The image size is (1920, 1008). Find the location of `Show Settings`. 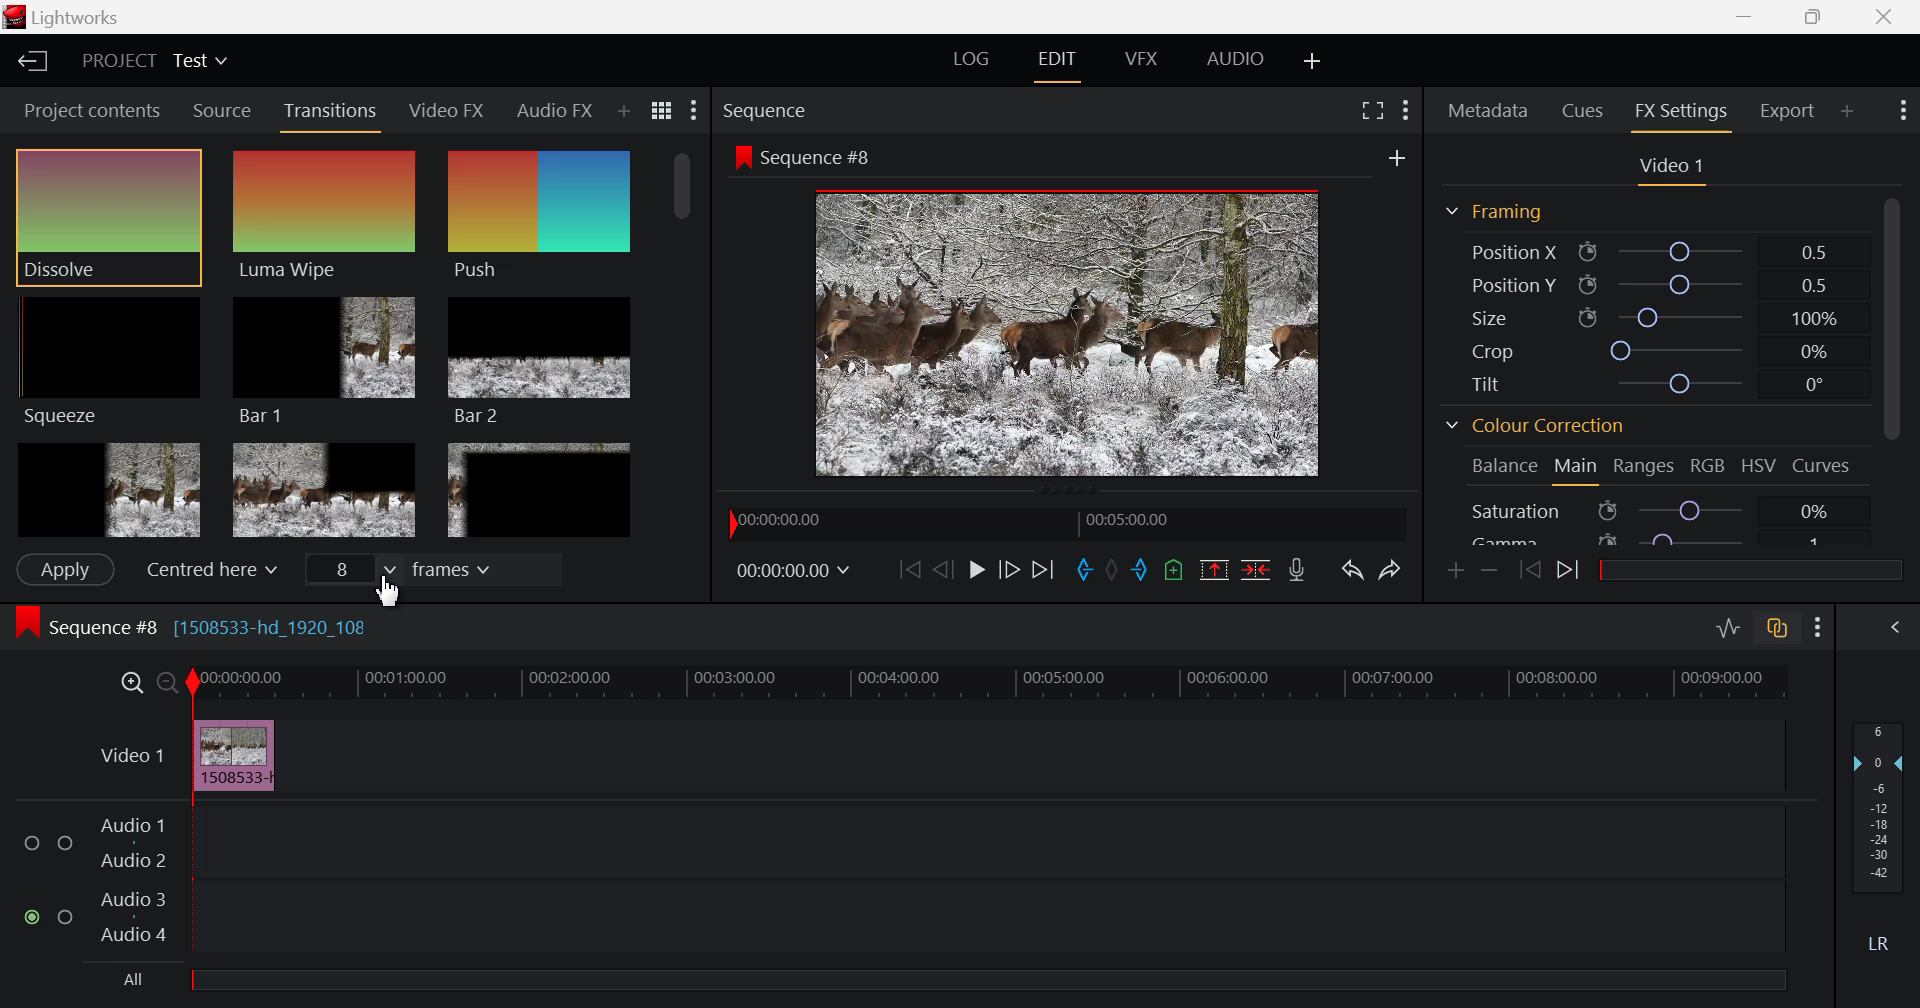

Show Settings is located at coordinates (1902, 110).